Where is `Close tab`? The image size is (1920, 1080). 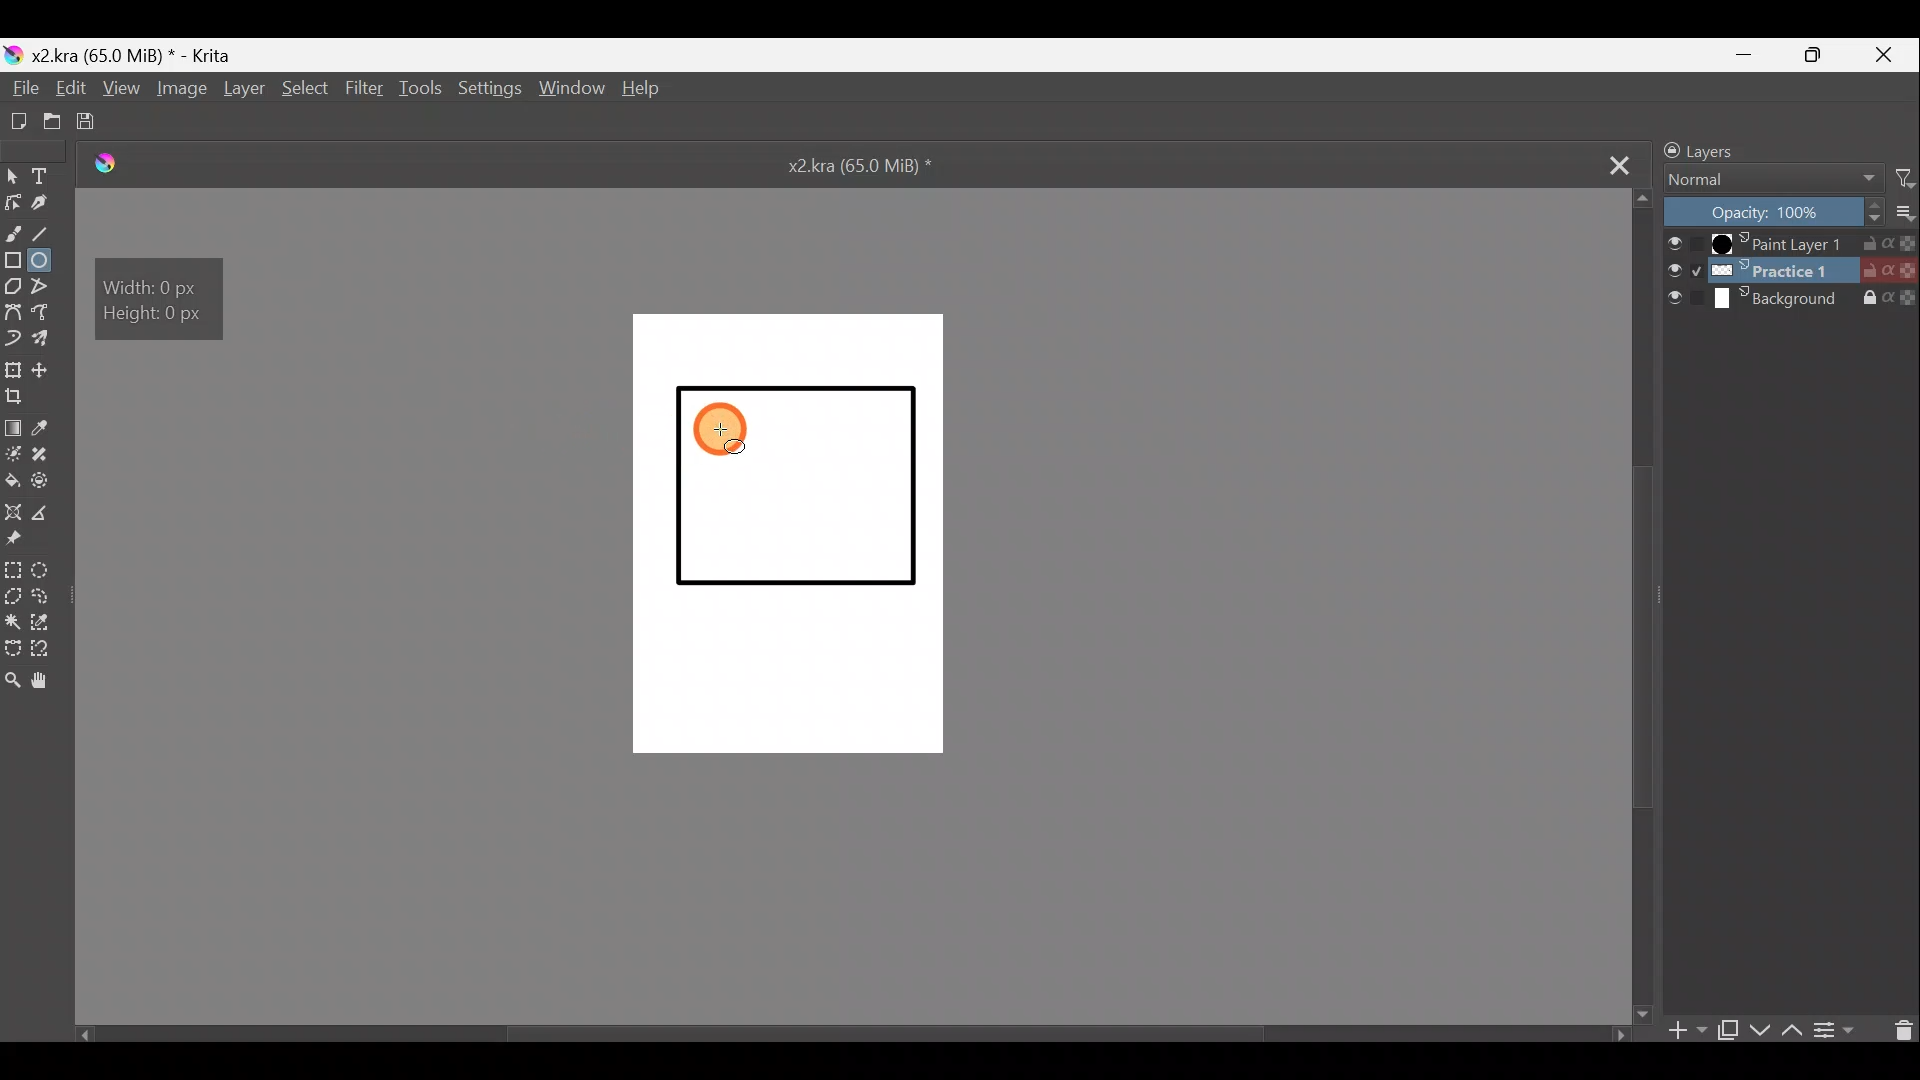
Close tab is located at coordinates (1616, 164).